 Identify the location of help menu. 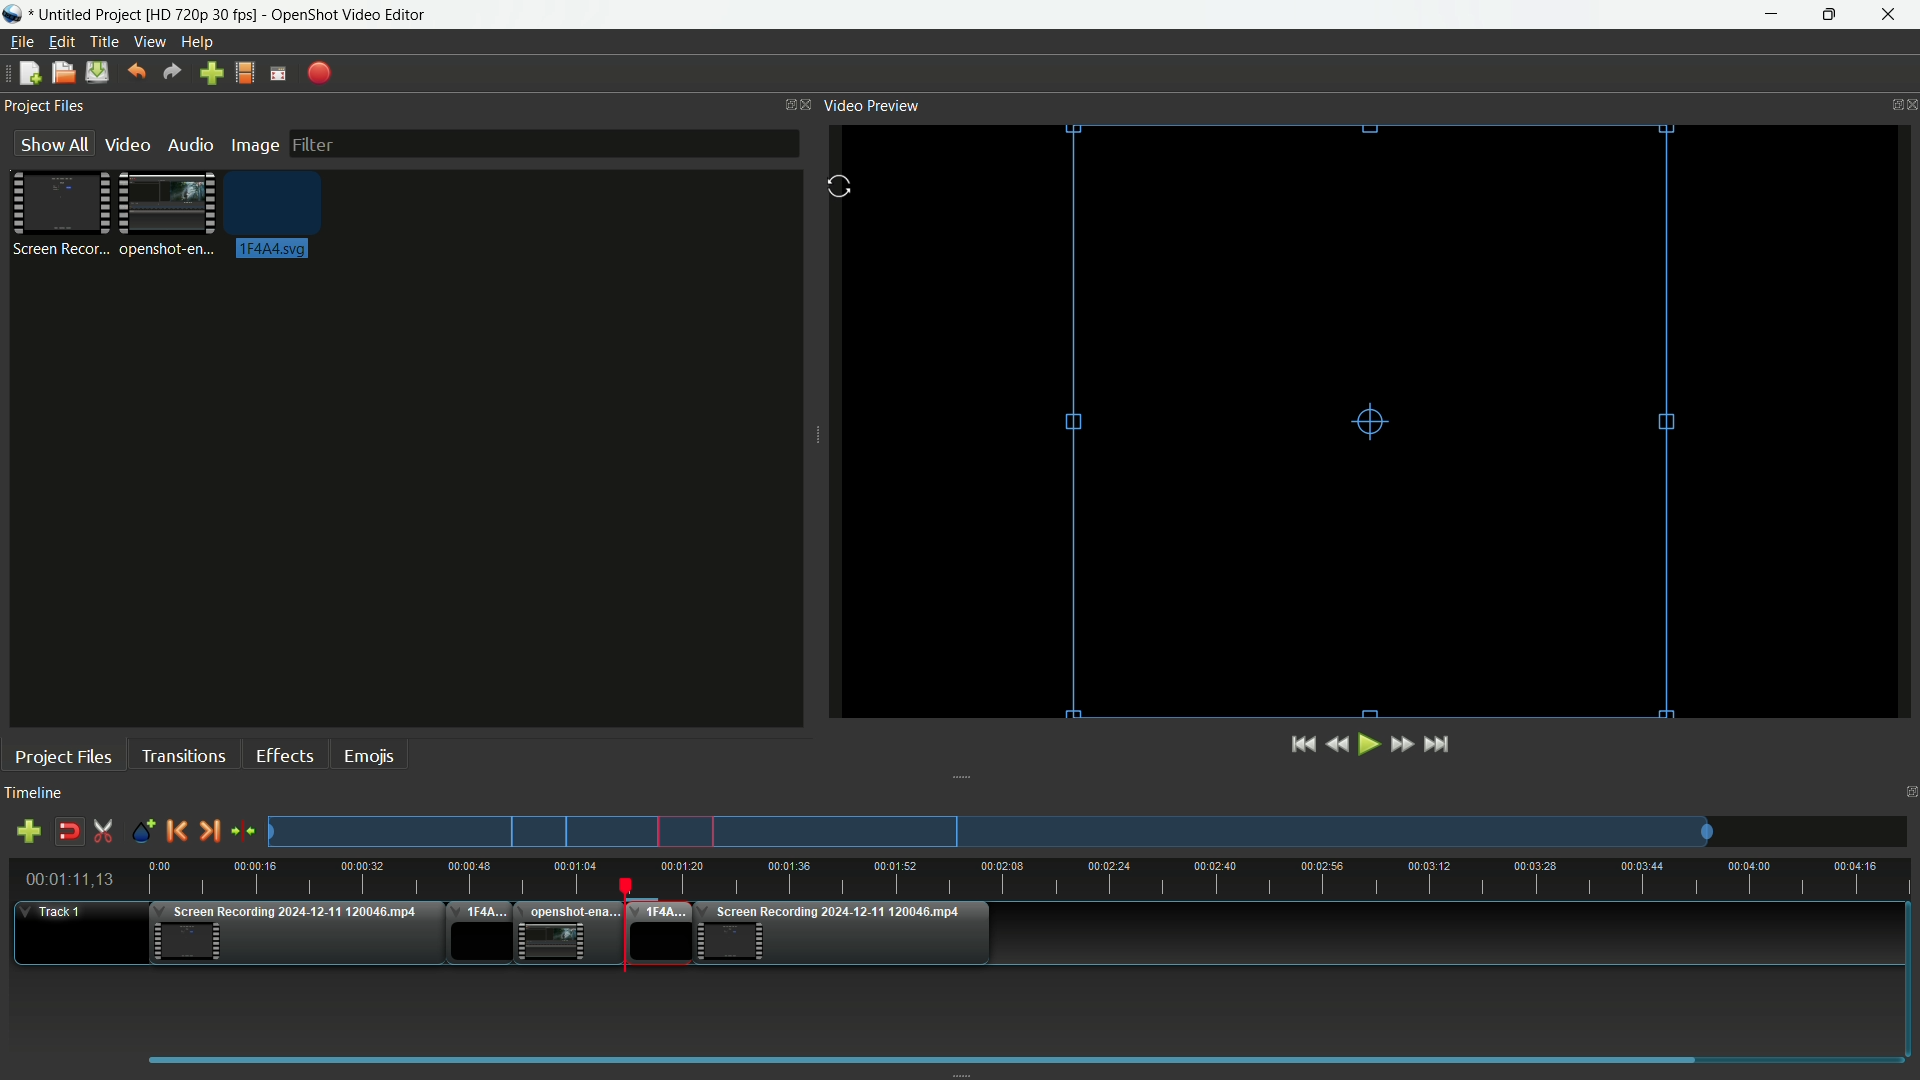
(199, 43).